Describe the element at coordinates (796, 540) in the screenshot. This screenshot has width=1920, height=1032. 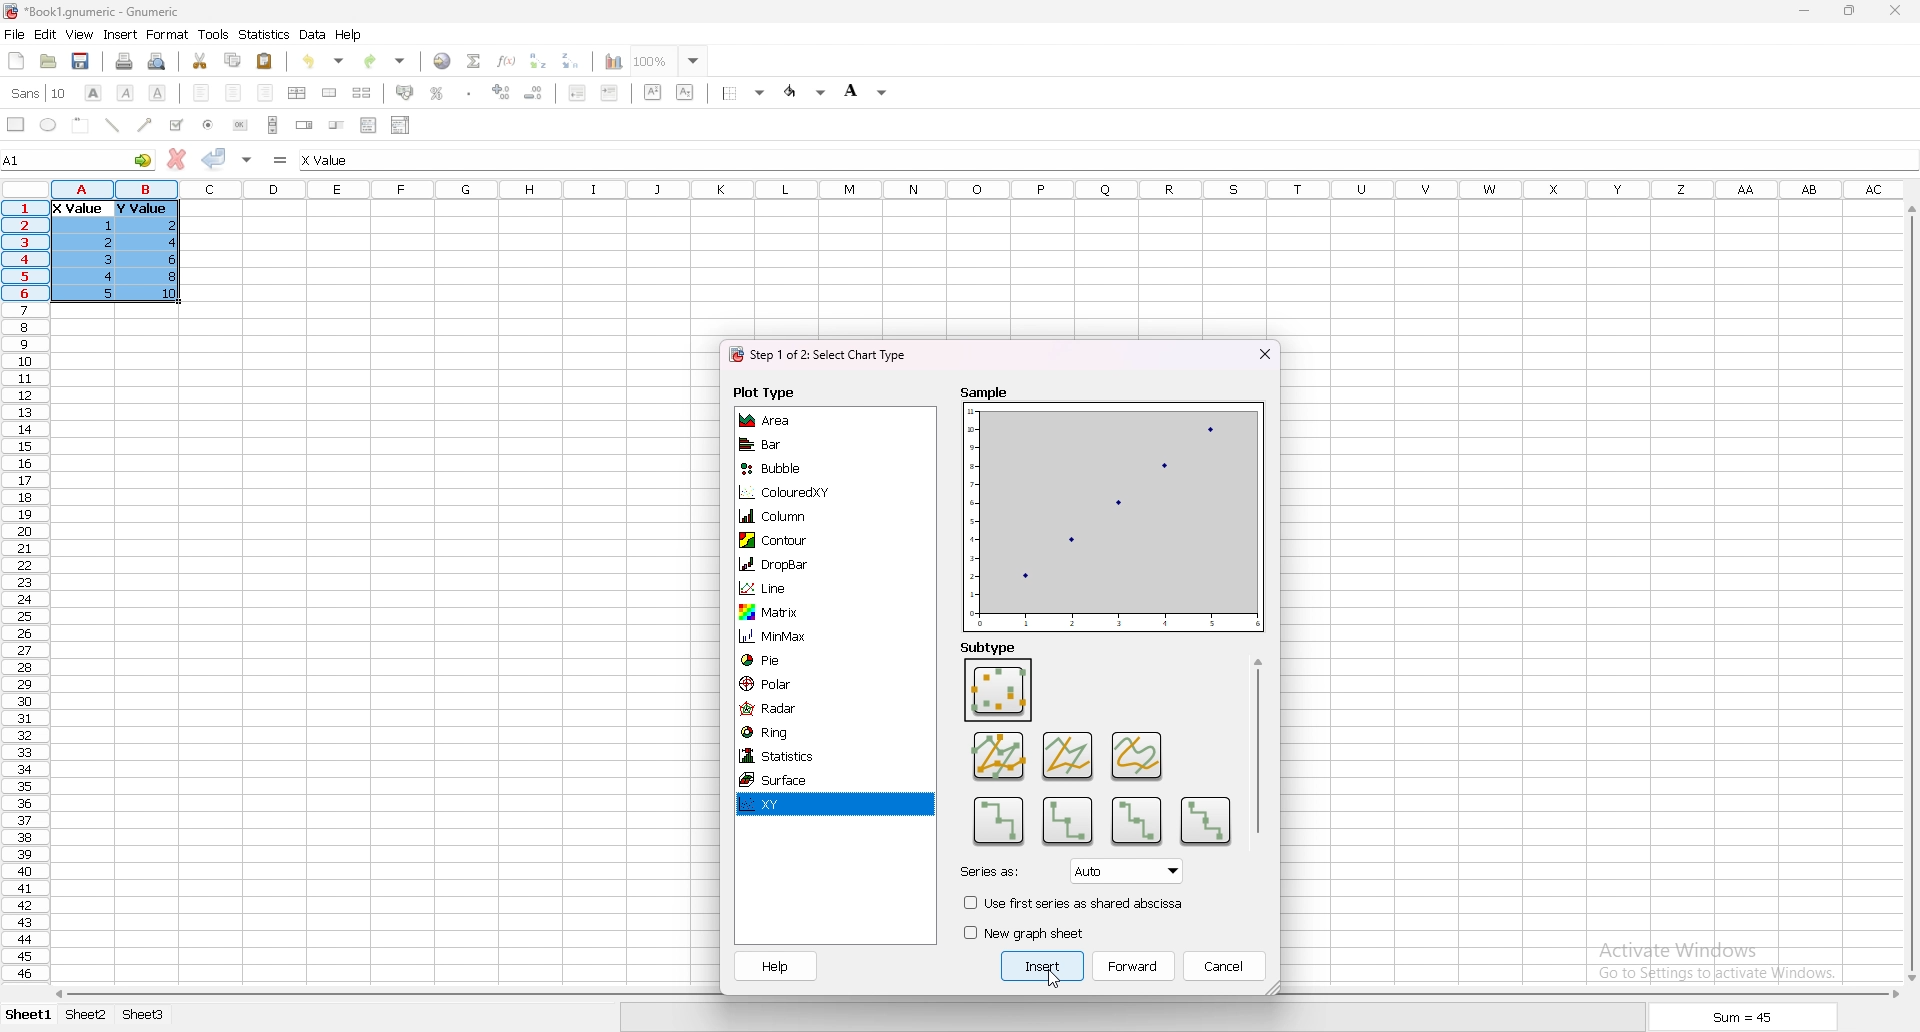
I see `contour` at that location.